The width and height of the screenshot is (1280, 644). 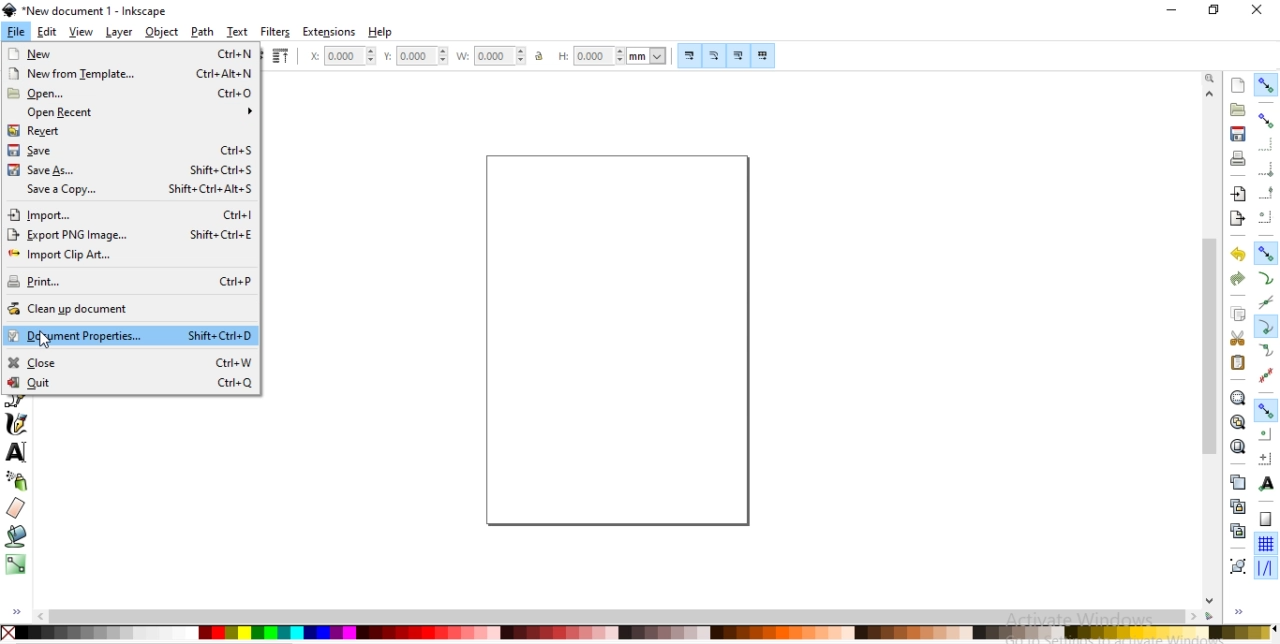 What do you see at coordinates (1237, 219) in the screenshot?
I see `export a document` at bounding box center [1237, 219].